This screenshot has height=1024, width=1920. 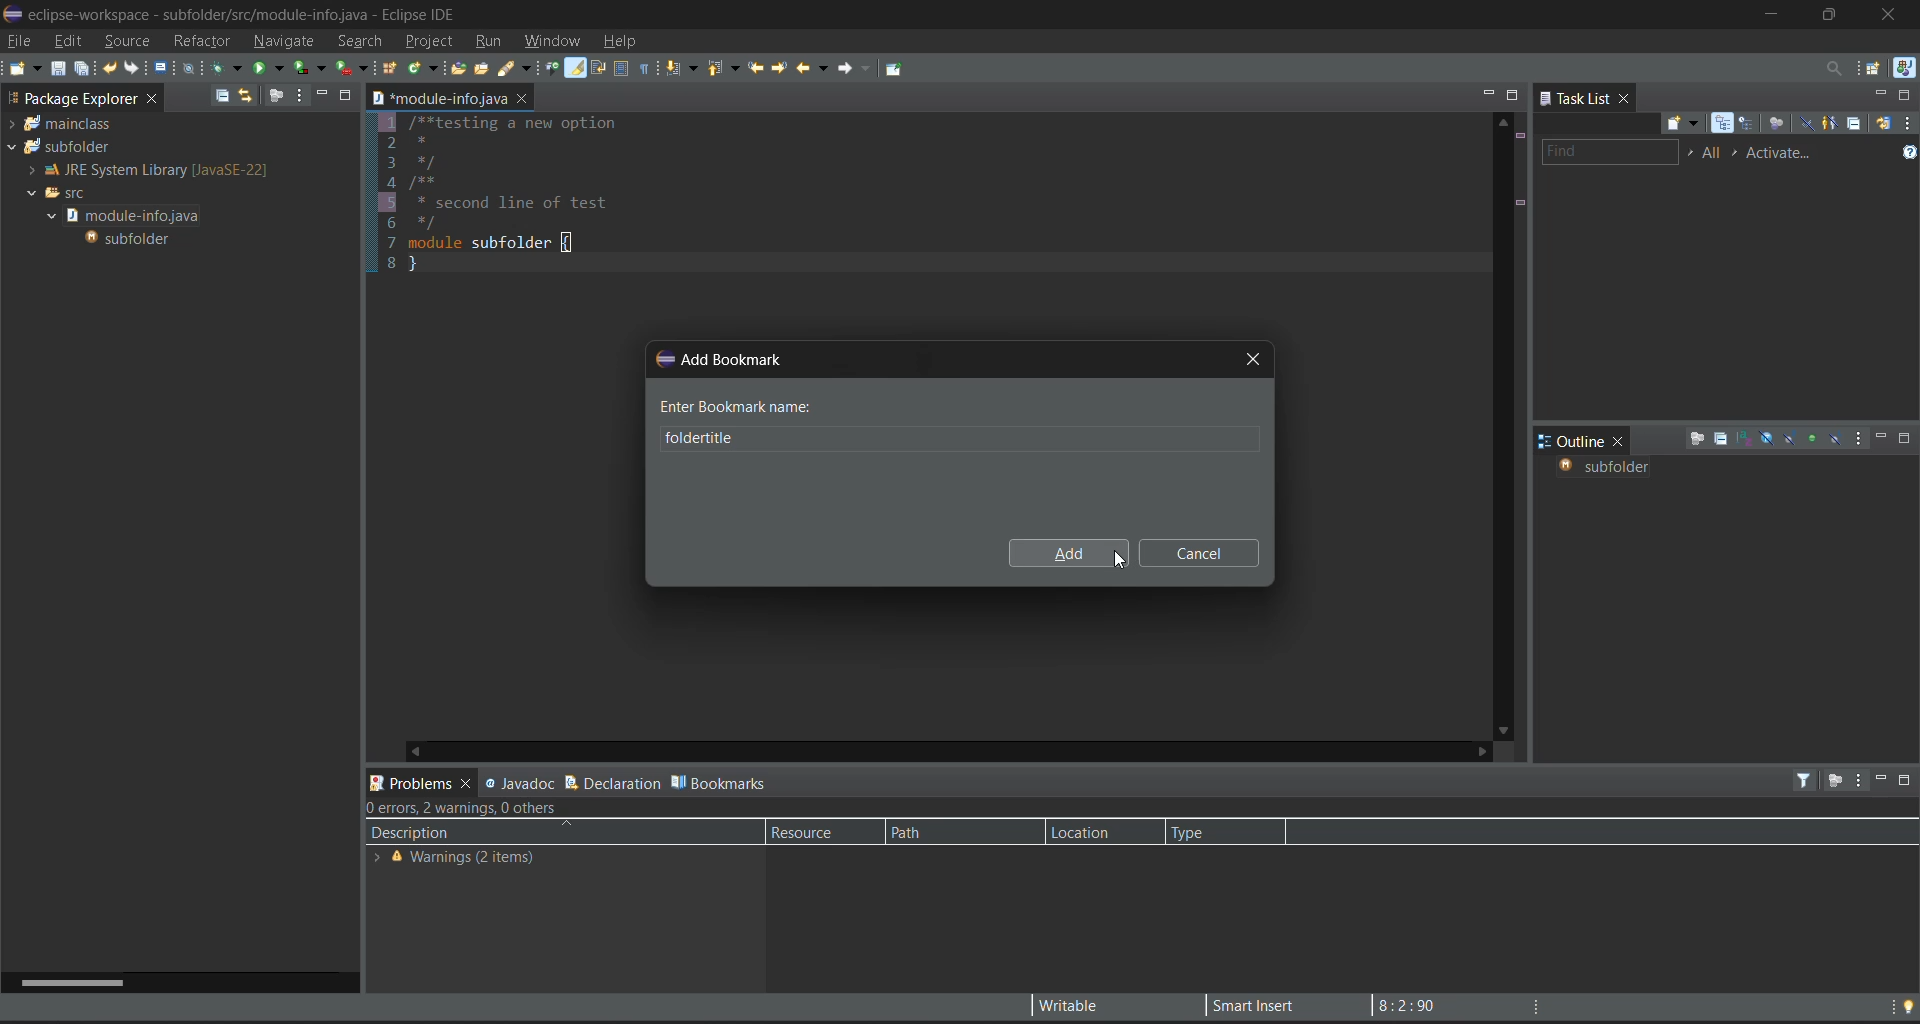 What do you see at coordinates (1572, 441) in the screenshot?
I see `outline` at bounding box center [1572, 441].